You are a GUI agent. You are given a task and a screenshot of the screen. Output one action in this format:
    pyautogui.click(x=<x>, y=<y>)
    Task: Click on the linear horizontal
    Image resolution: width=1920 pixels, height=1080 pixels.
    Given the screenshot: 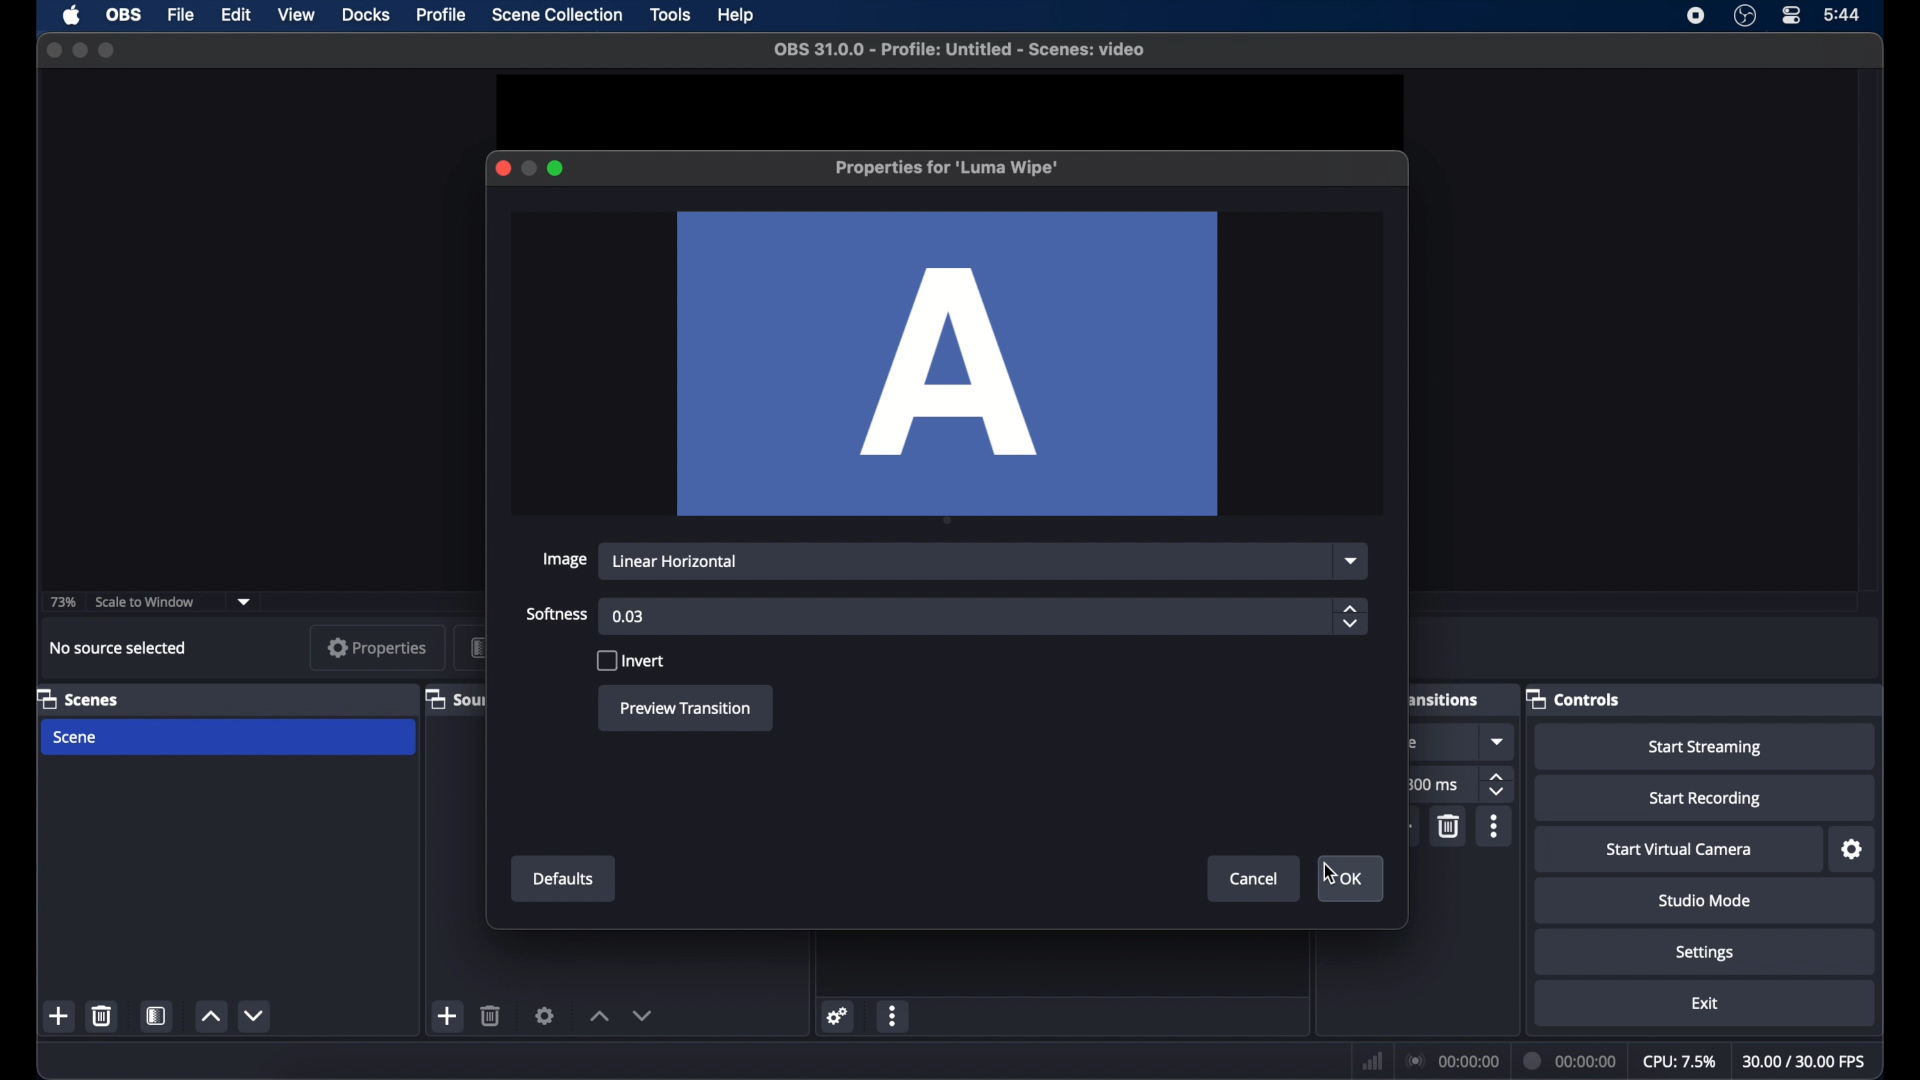 What is the action you would take?
    pyautogui.click(x=677, y=561)
    